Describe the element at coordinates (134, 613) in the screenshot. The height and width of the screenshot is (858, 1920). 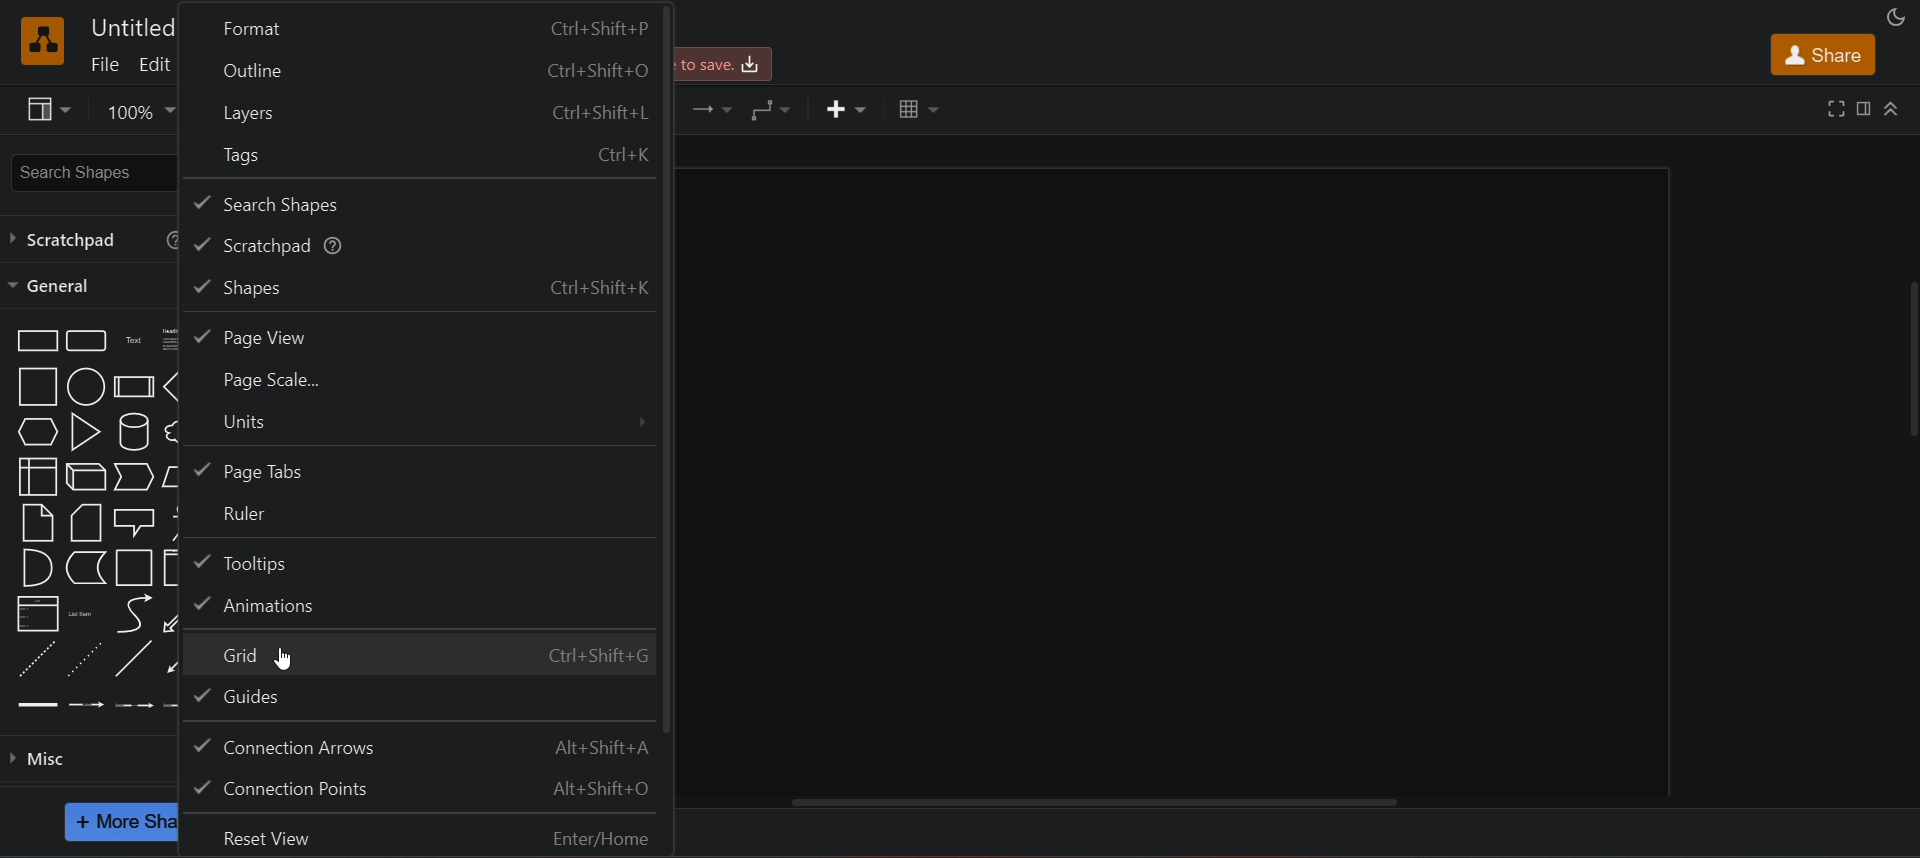
I see `curve` at that location.